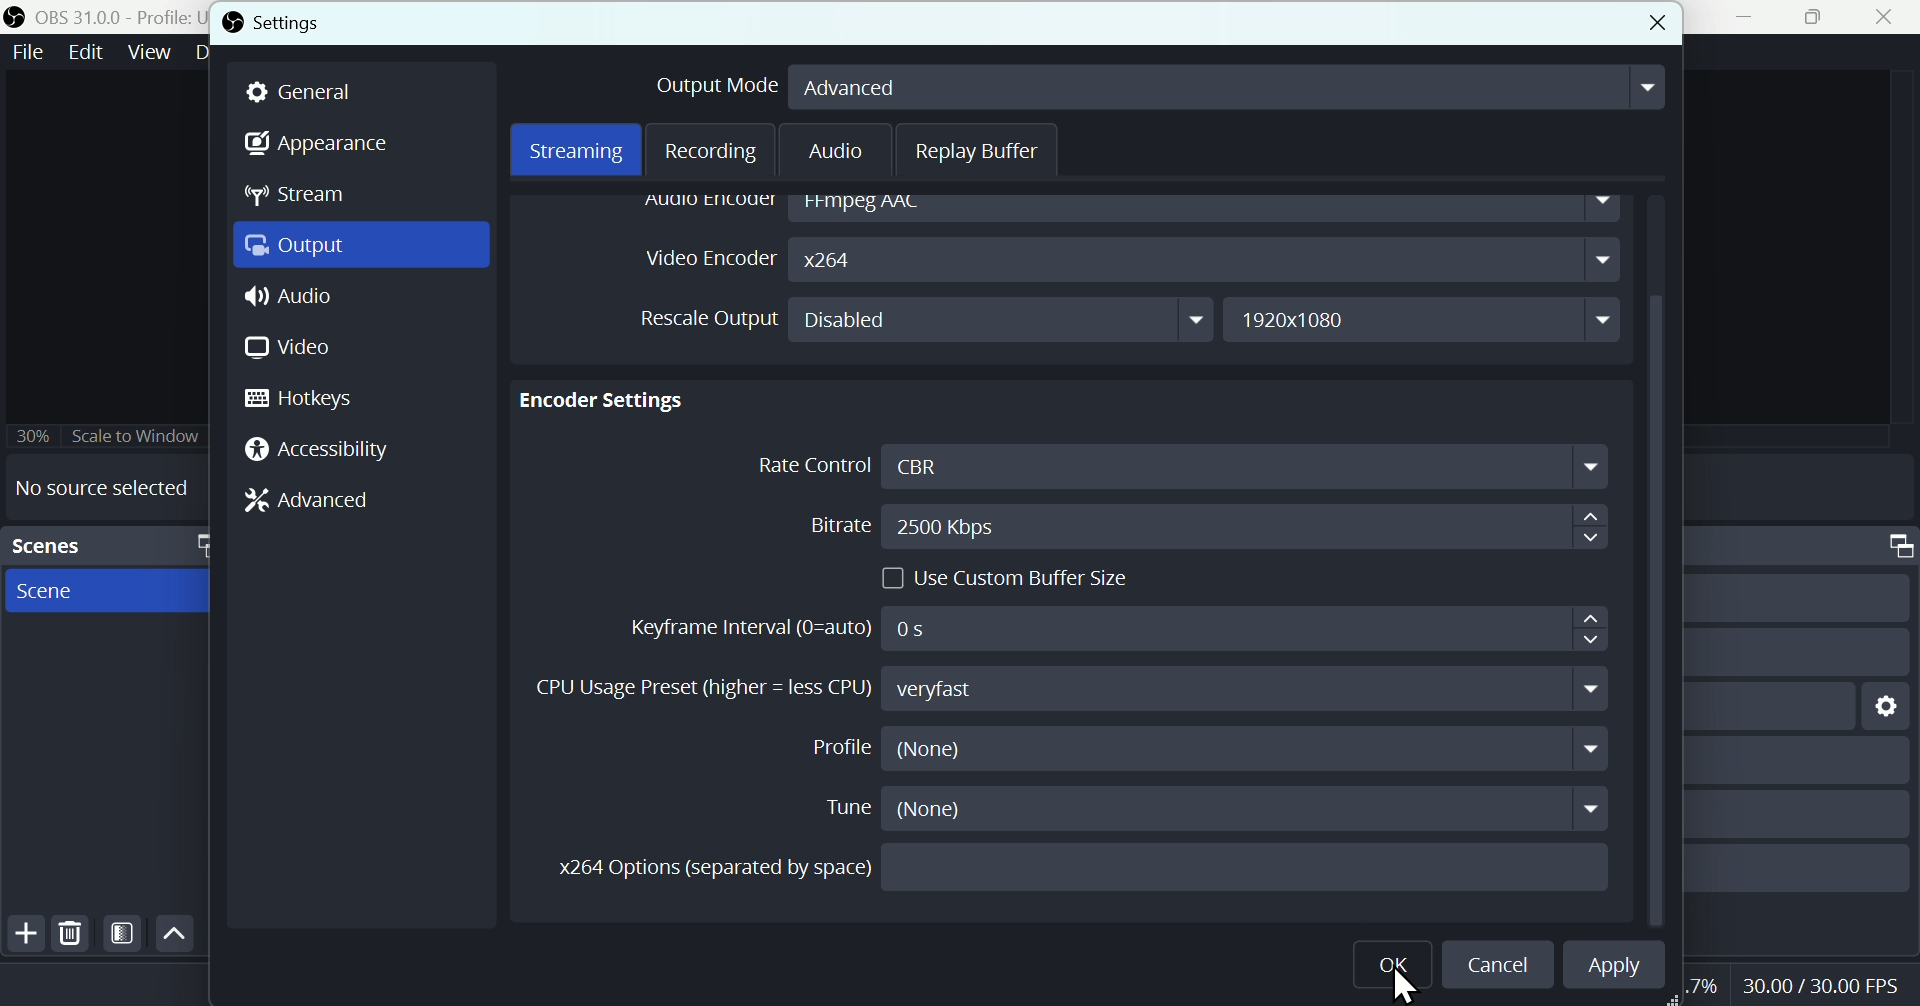 Image resolution: width=1920 pixels, height=1006 pixels. What do you see at coordinates (1004, 320) in the screenshot?
I see `Disabled` at bounding box center [1004, 320].